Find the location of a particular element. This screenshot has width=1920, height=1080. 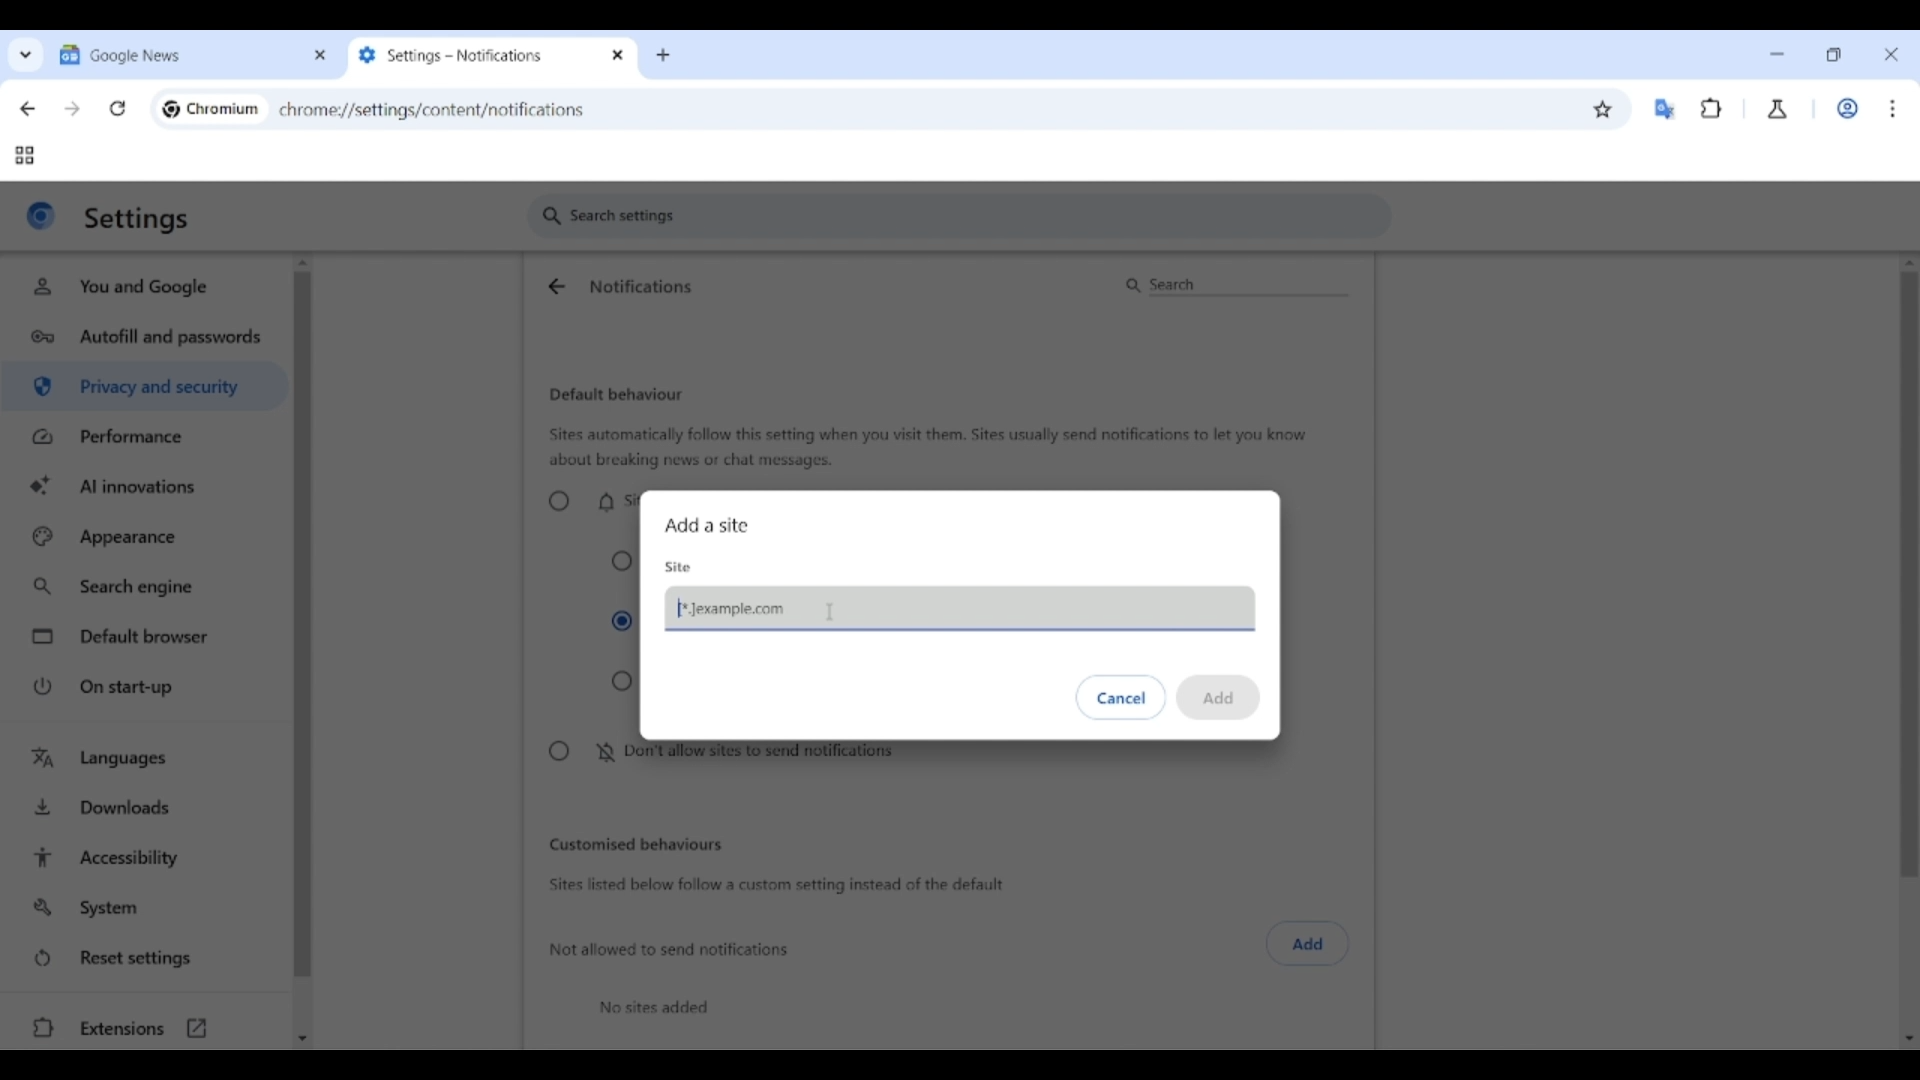

Add new tab is located at coordinates (663, 56).